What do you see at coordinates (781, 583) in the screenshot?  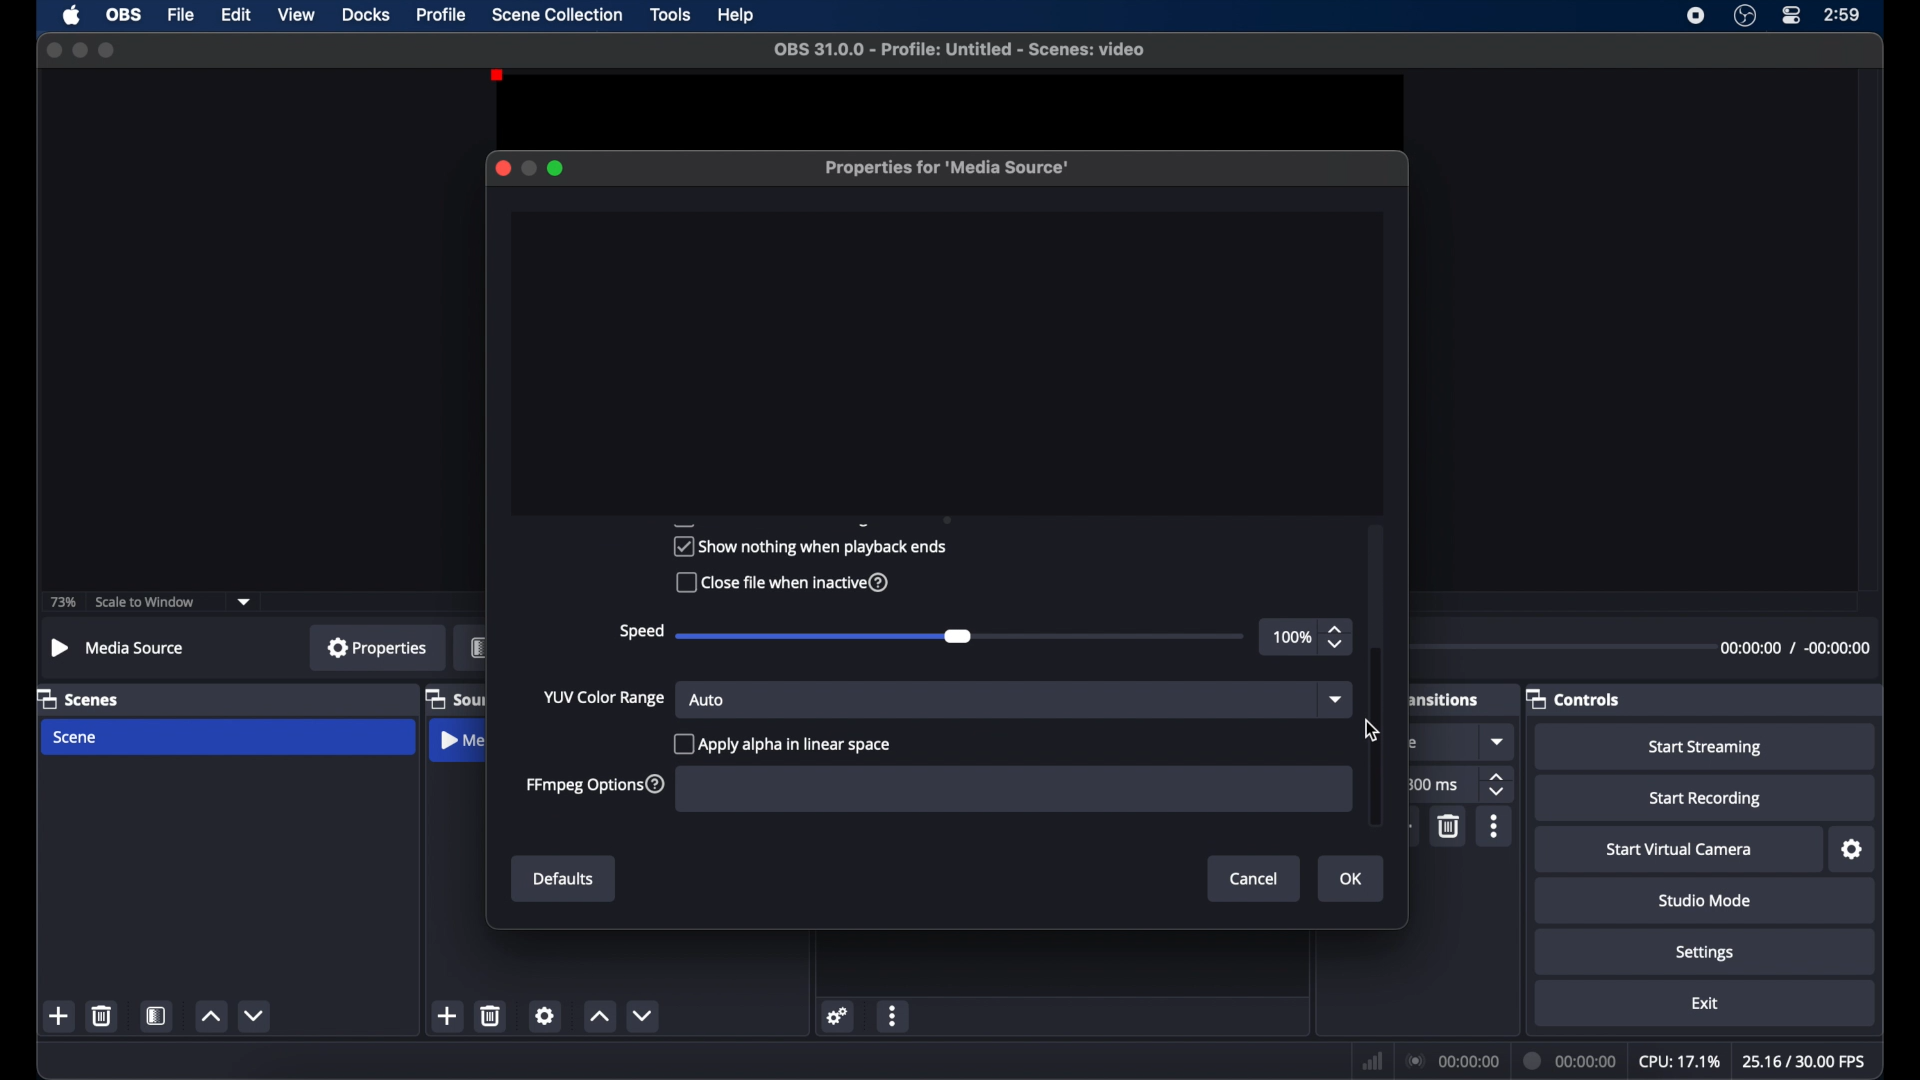 I see `close file when inactive` at bounding box center [781, 583].